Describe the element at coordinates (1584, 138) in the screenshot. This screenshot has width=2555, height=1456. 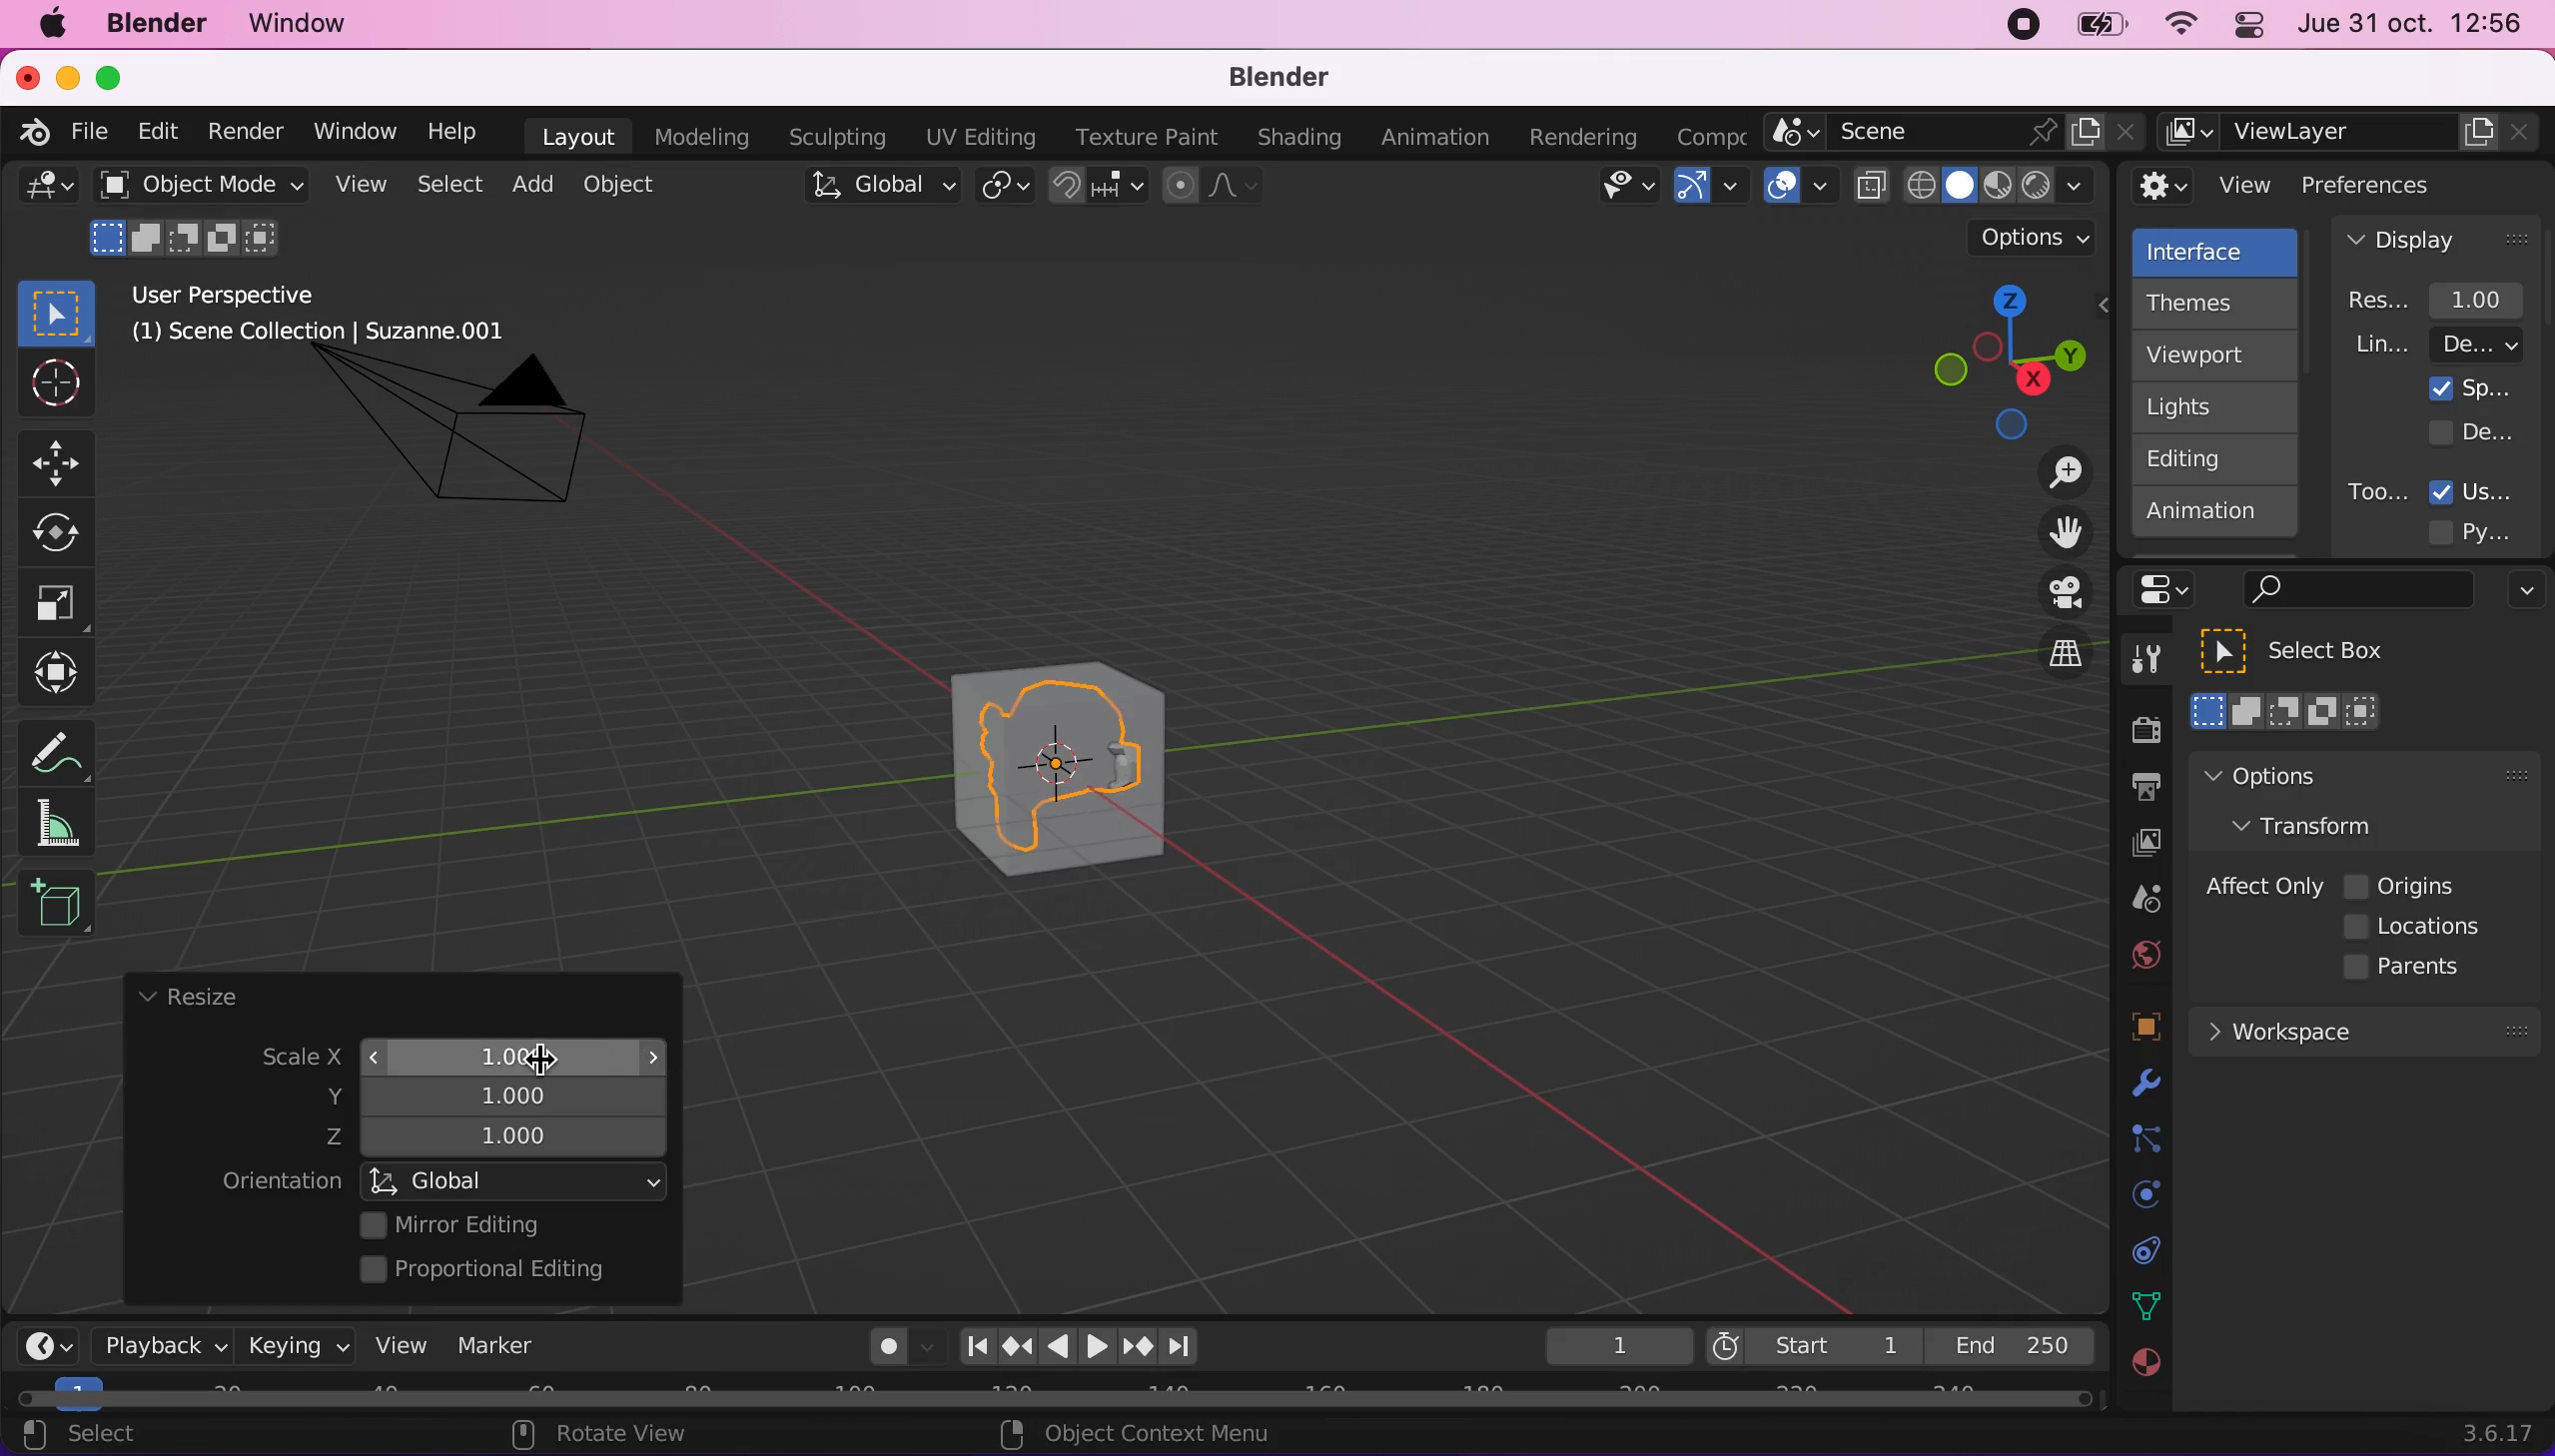
I see `rendering` at that location.